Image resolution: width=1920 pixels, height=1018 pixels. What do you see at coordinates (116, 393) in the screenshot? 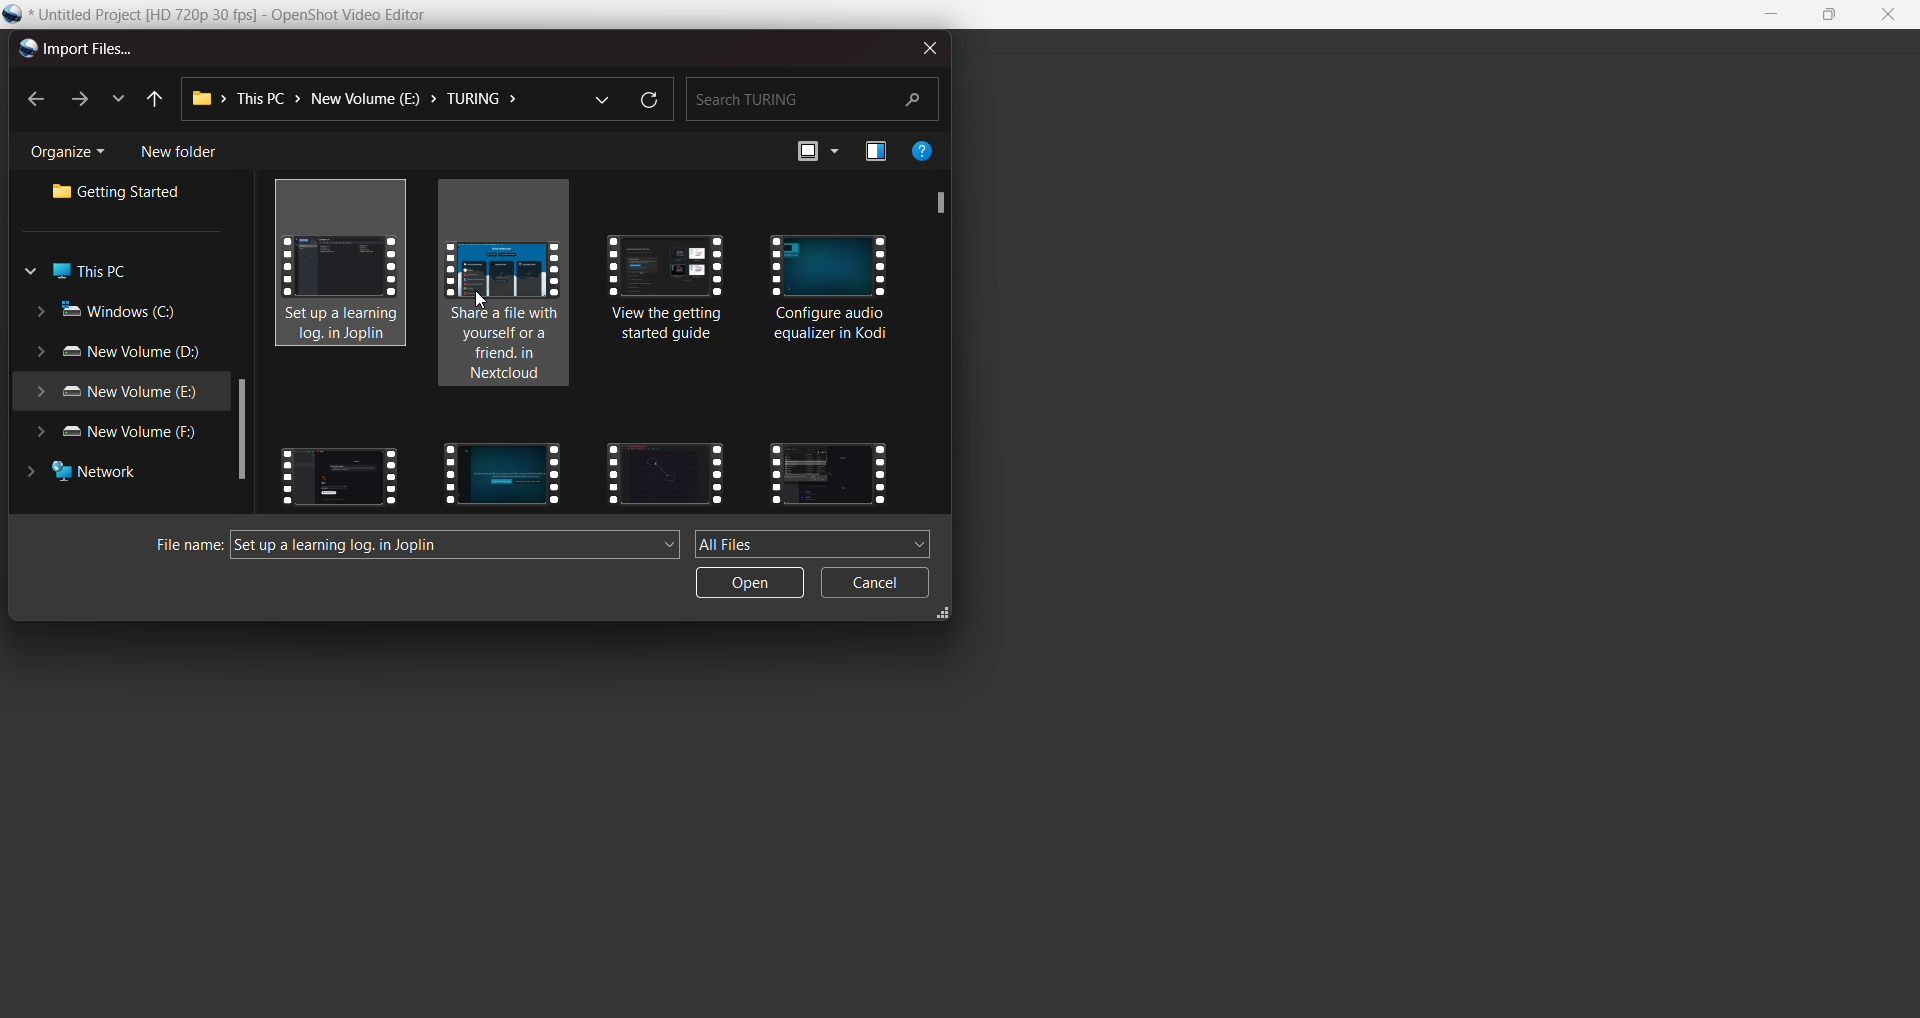
I see `new volume e` at bounding box center [116, 393].